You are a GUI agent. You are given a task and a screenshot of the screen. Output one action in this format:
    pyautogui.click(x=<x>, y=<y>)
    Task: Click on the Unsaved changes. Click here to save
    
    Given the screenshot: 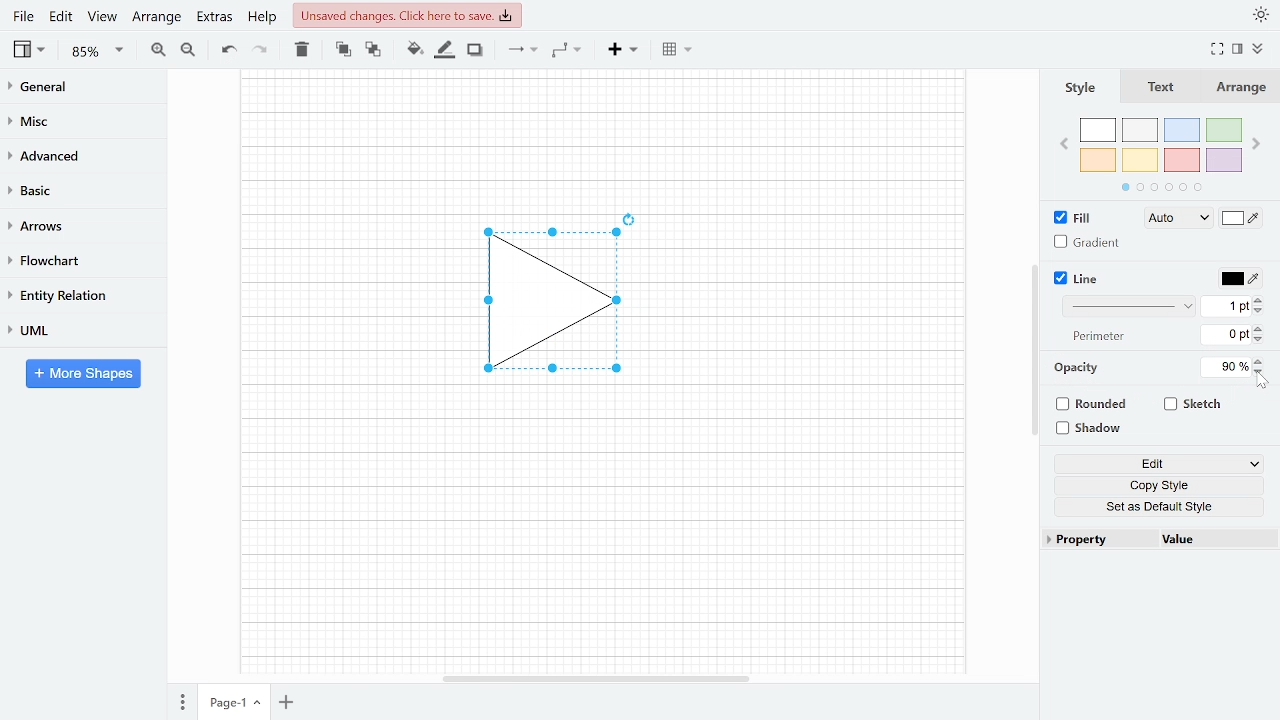 What is the action you would take?
    pyautogui.click(x=410, y=15)
    